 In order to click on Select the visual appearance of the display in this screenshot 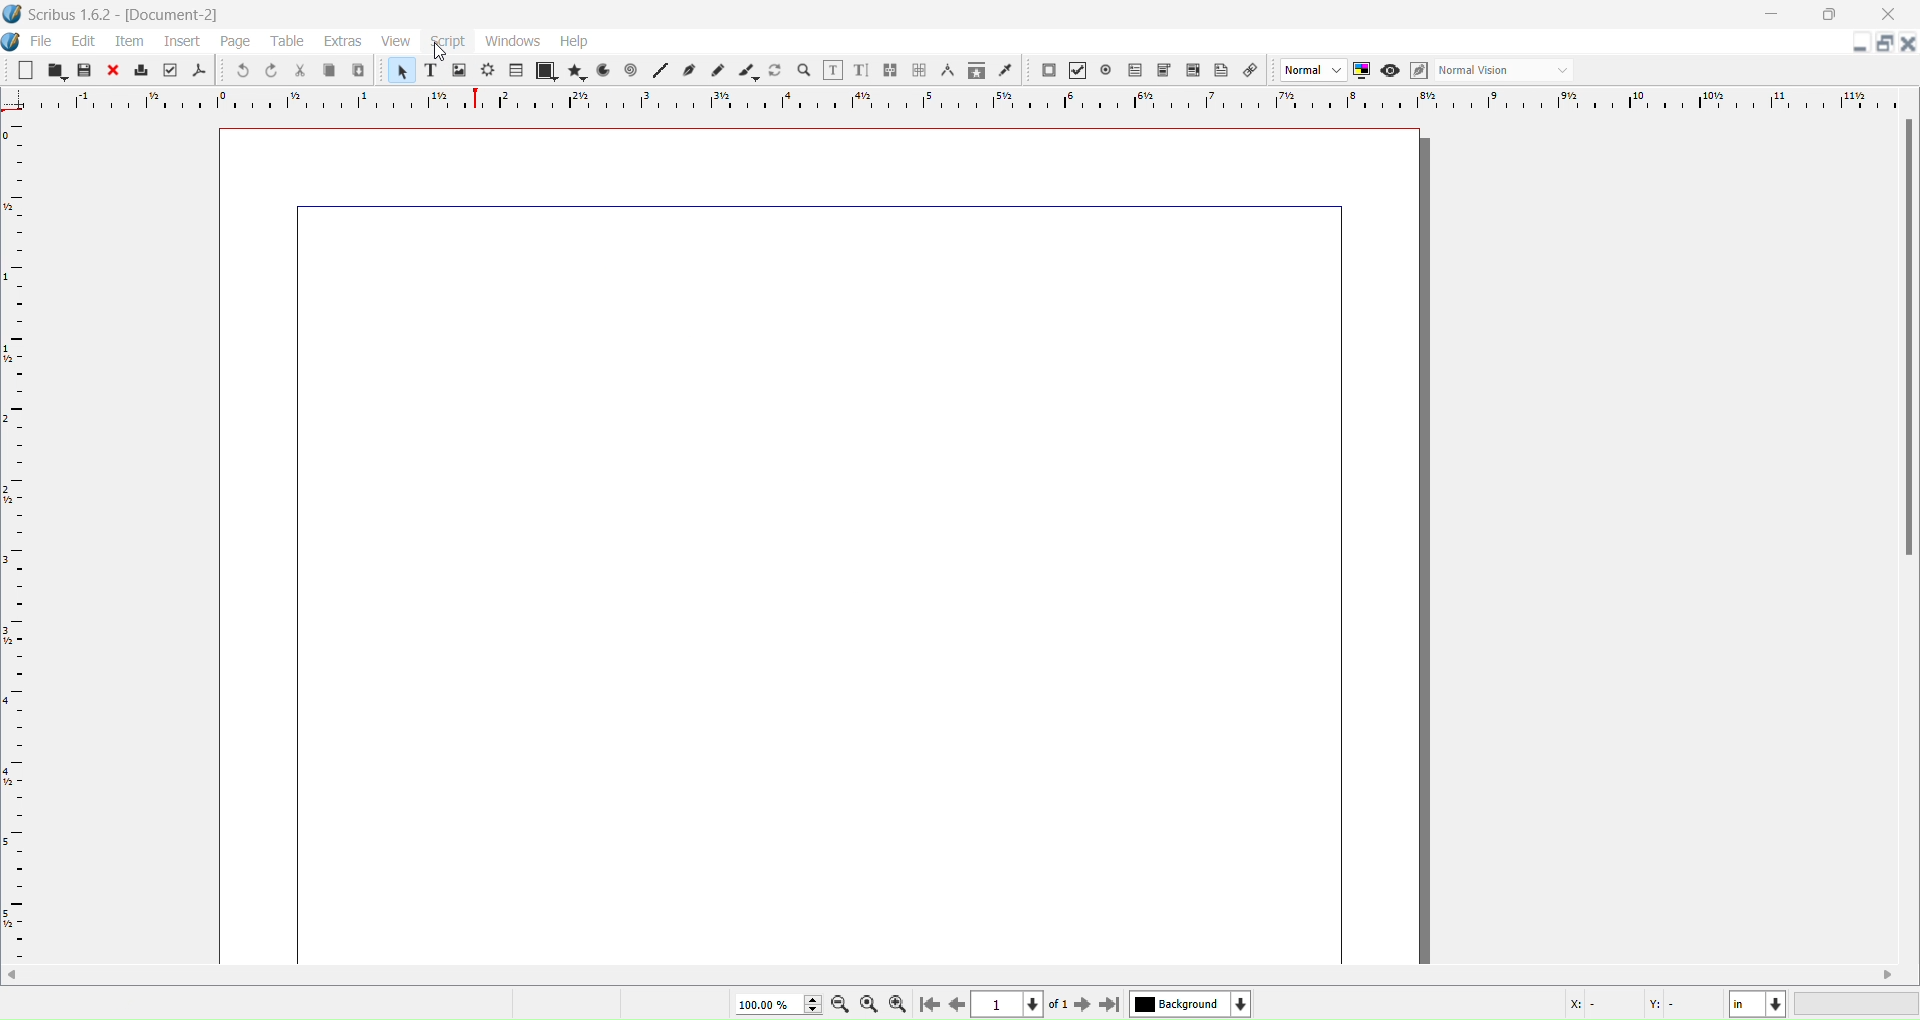, I will do `click(1506, 71)`.